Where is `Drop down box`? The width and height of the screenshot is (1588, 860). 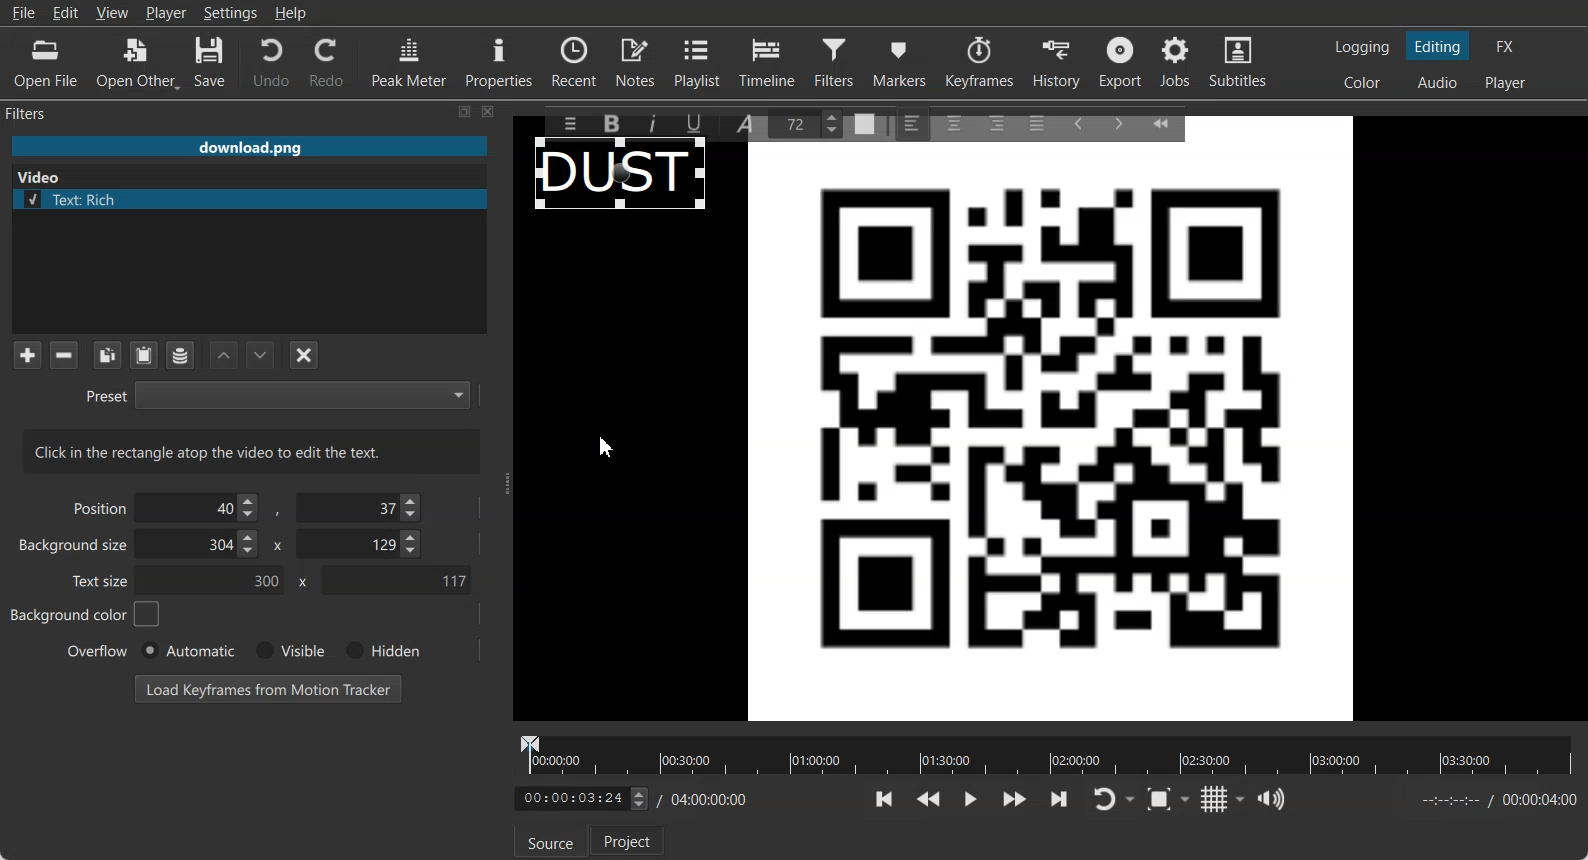 Drop down box is located at coordinates (1189, 798).